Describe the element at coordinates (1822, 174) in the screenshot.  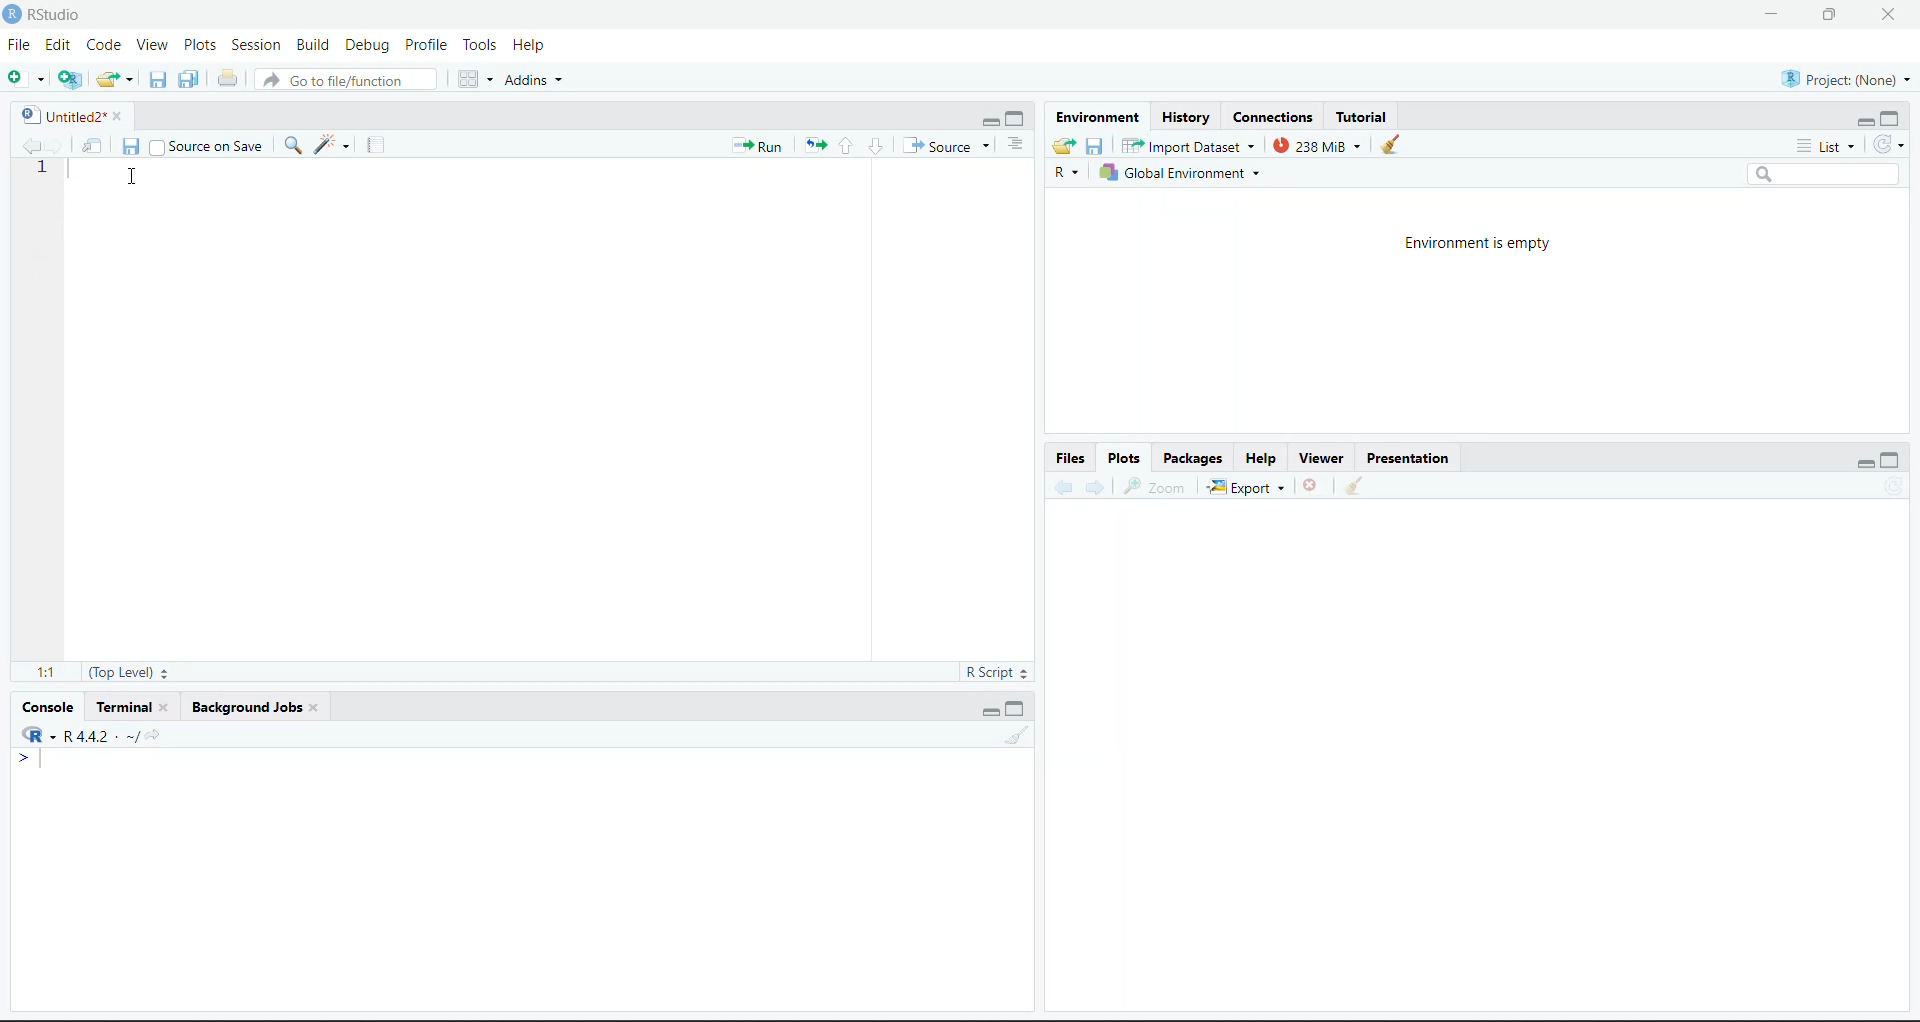
I see `search bar` at that location.